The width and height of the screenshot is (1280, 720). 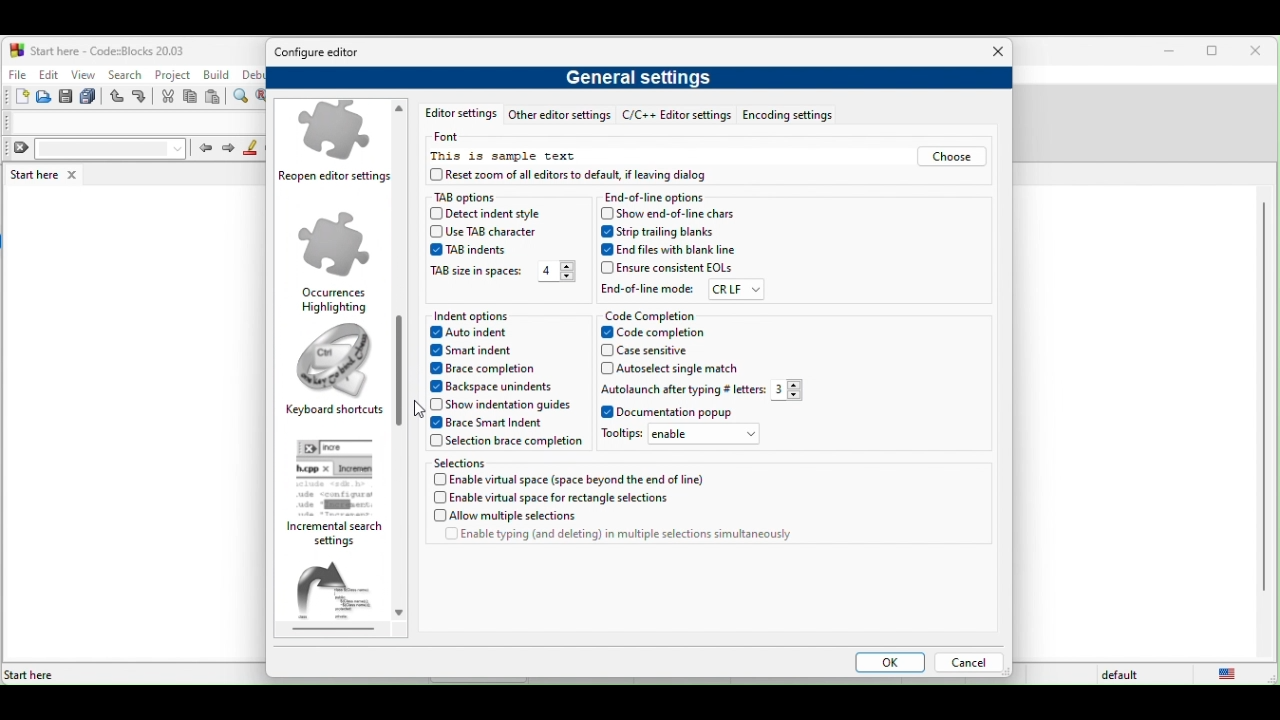 What do you see at coordinates (476, 273) in the screenshot?
I see `tab size` at bounding box center [476, 273].